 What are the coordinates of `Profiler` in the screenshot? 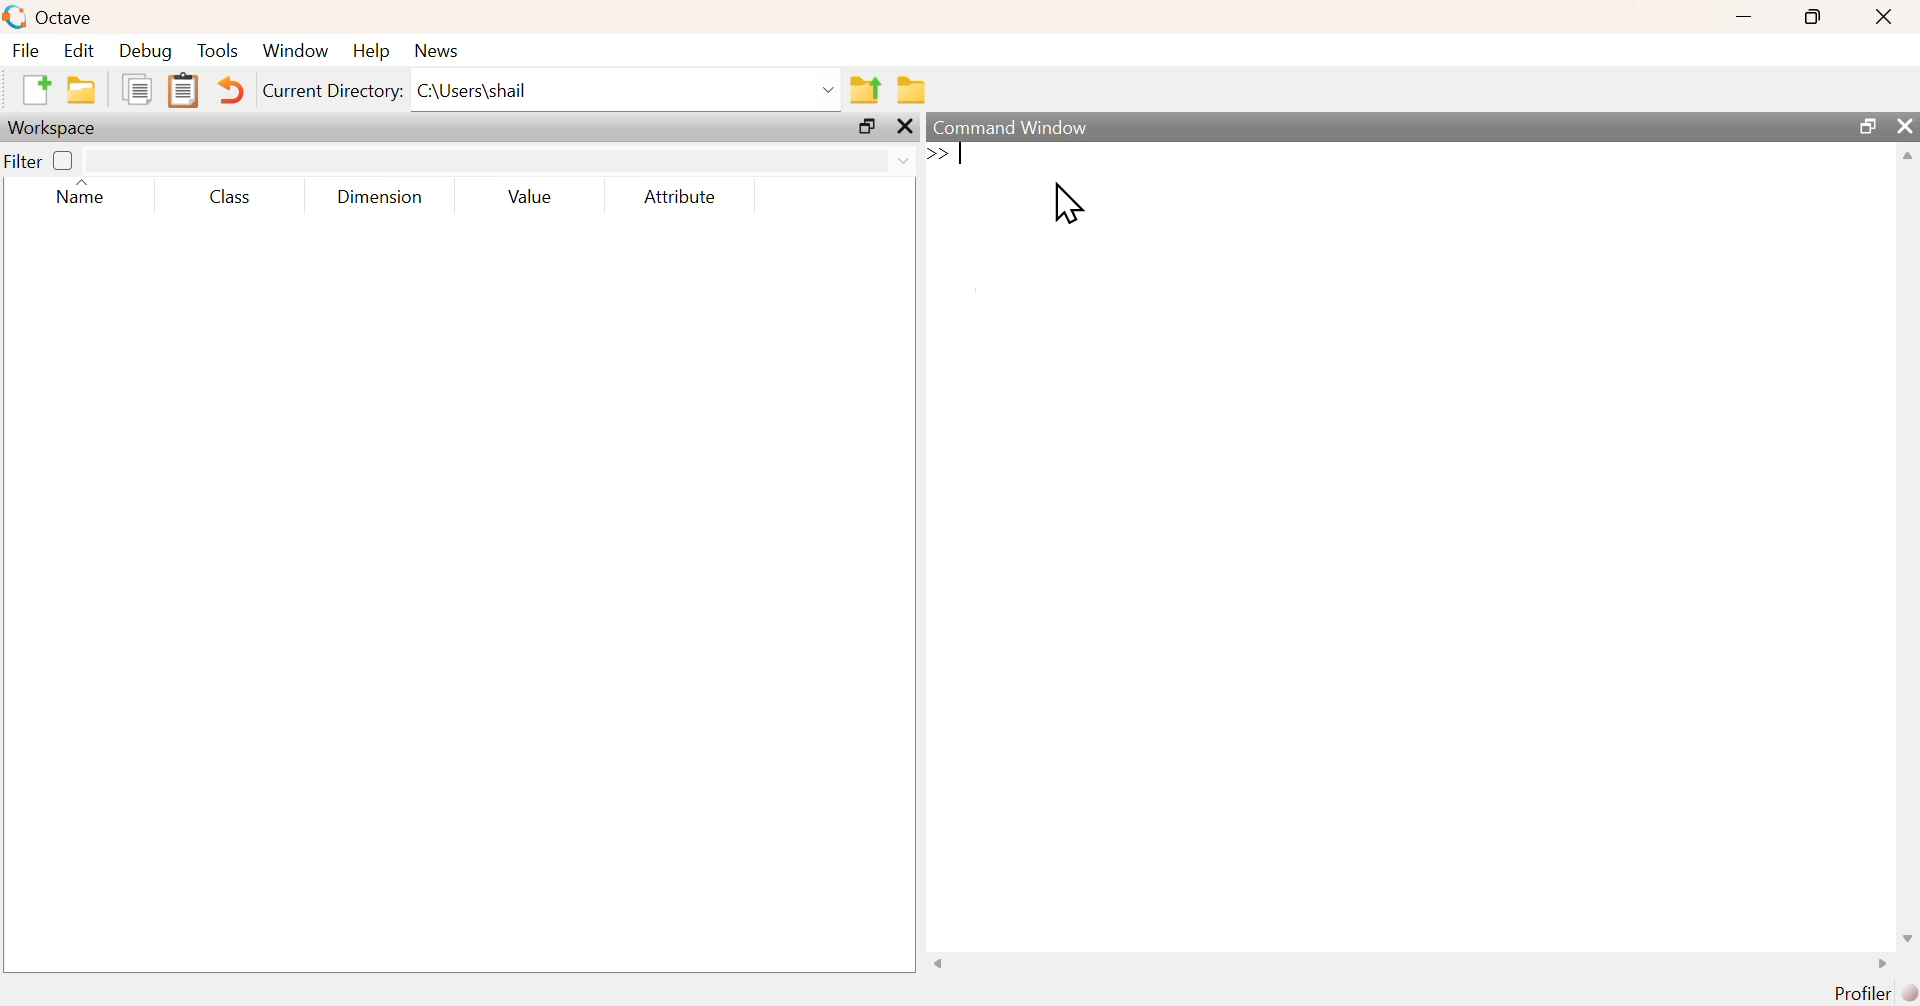 It's located at (1877, 994).